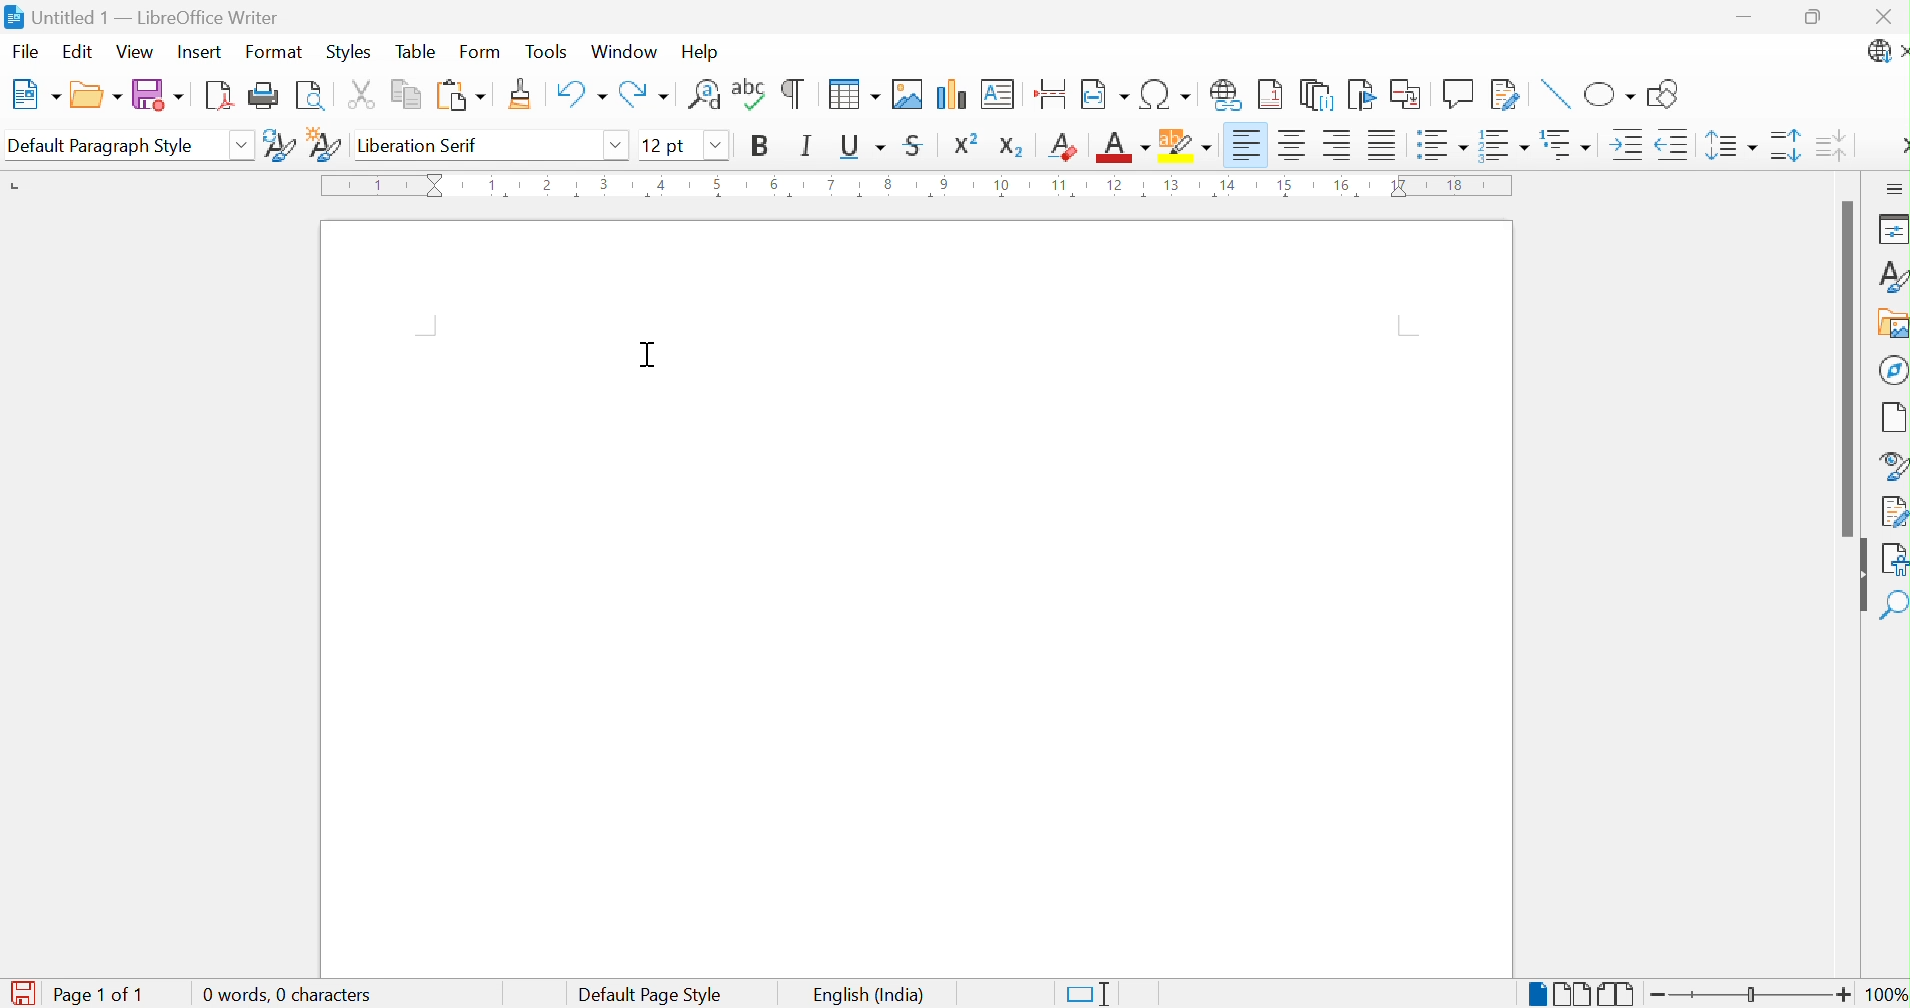 Image resolution: width=1910 pixels, height=1008 pixels. I want to click on Insert Comment, so click(1459, 94).